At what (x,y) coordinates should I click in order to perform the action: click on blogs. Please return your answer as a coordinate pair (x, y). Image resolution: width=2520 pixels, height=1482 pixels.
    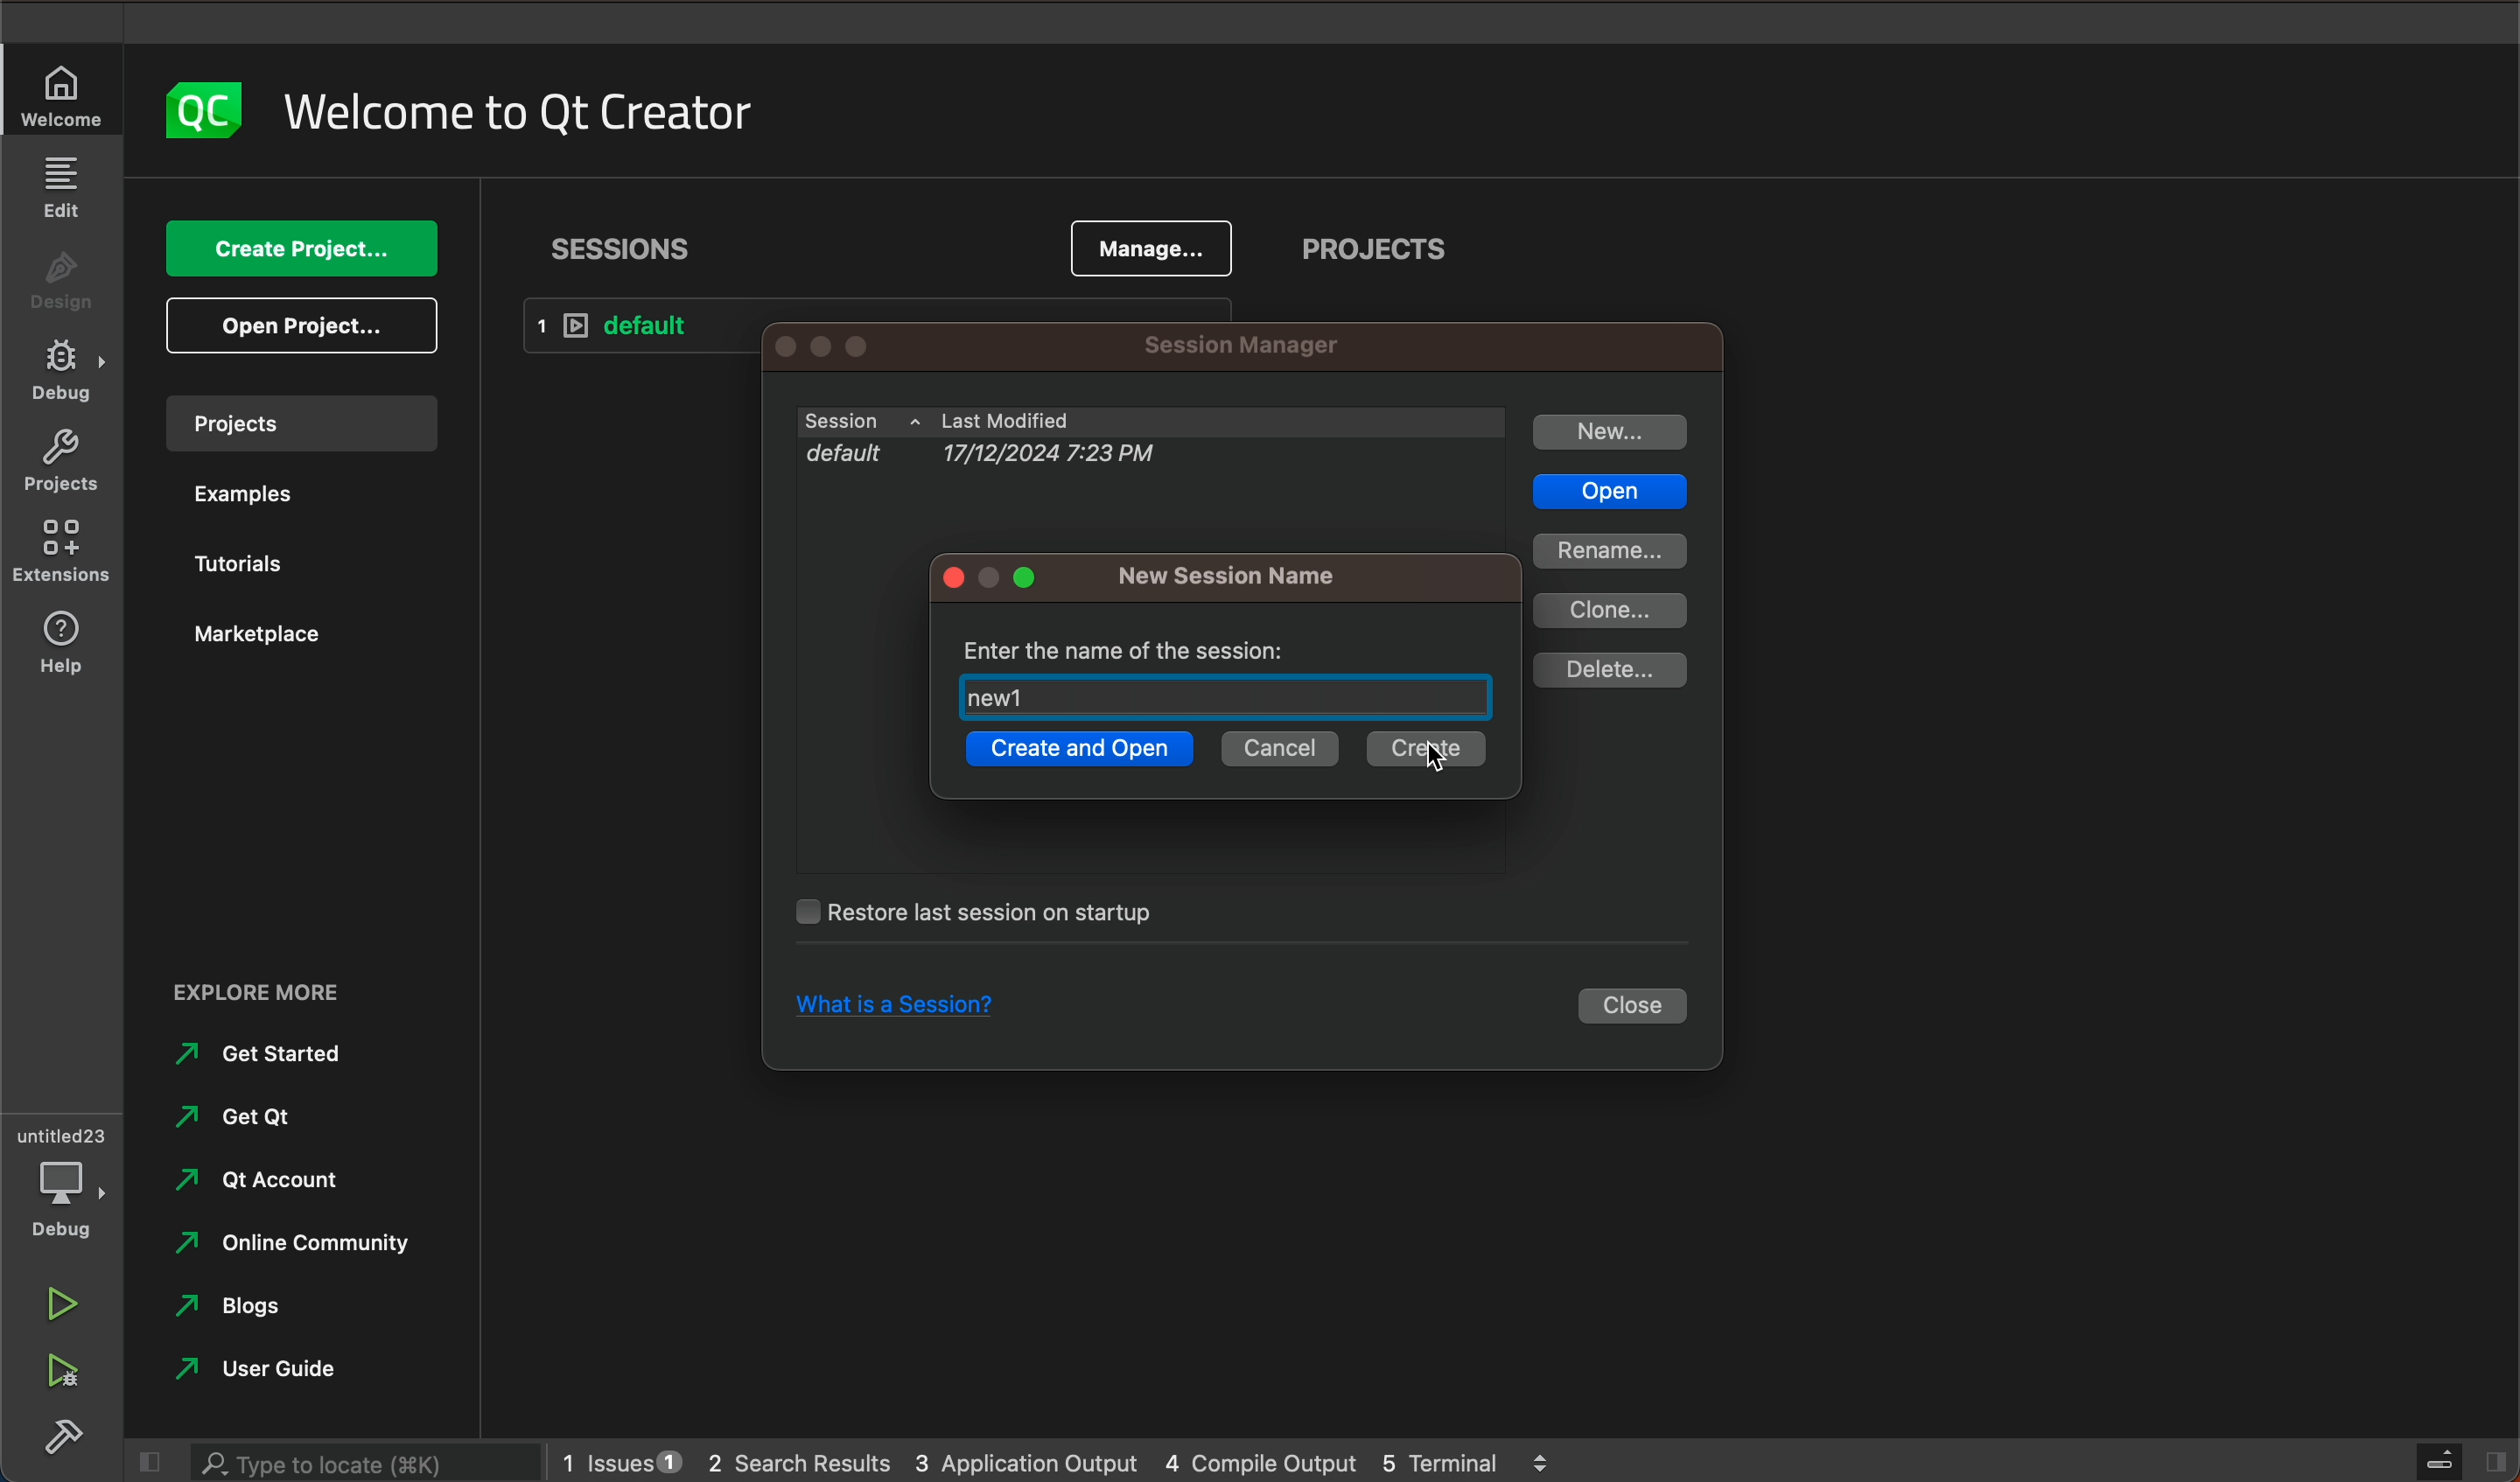
    Looking at the image, I should click on (240, 1308).